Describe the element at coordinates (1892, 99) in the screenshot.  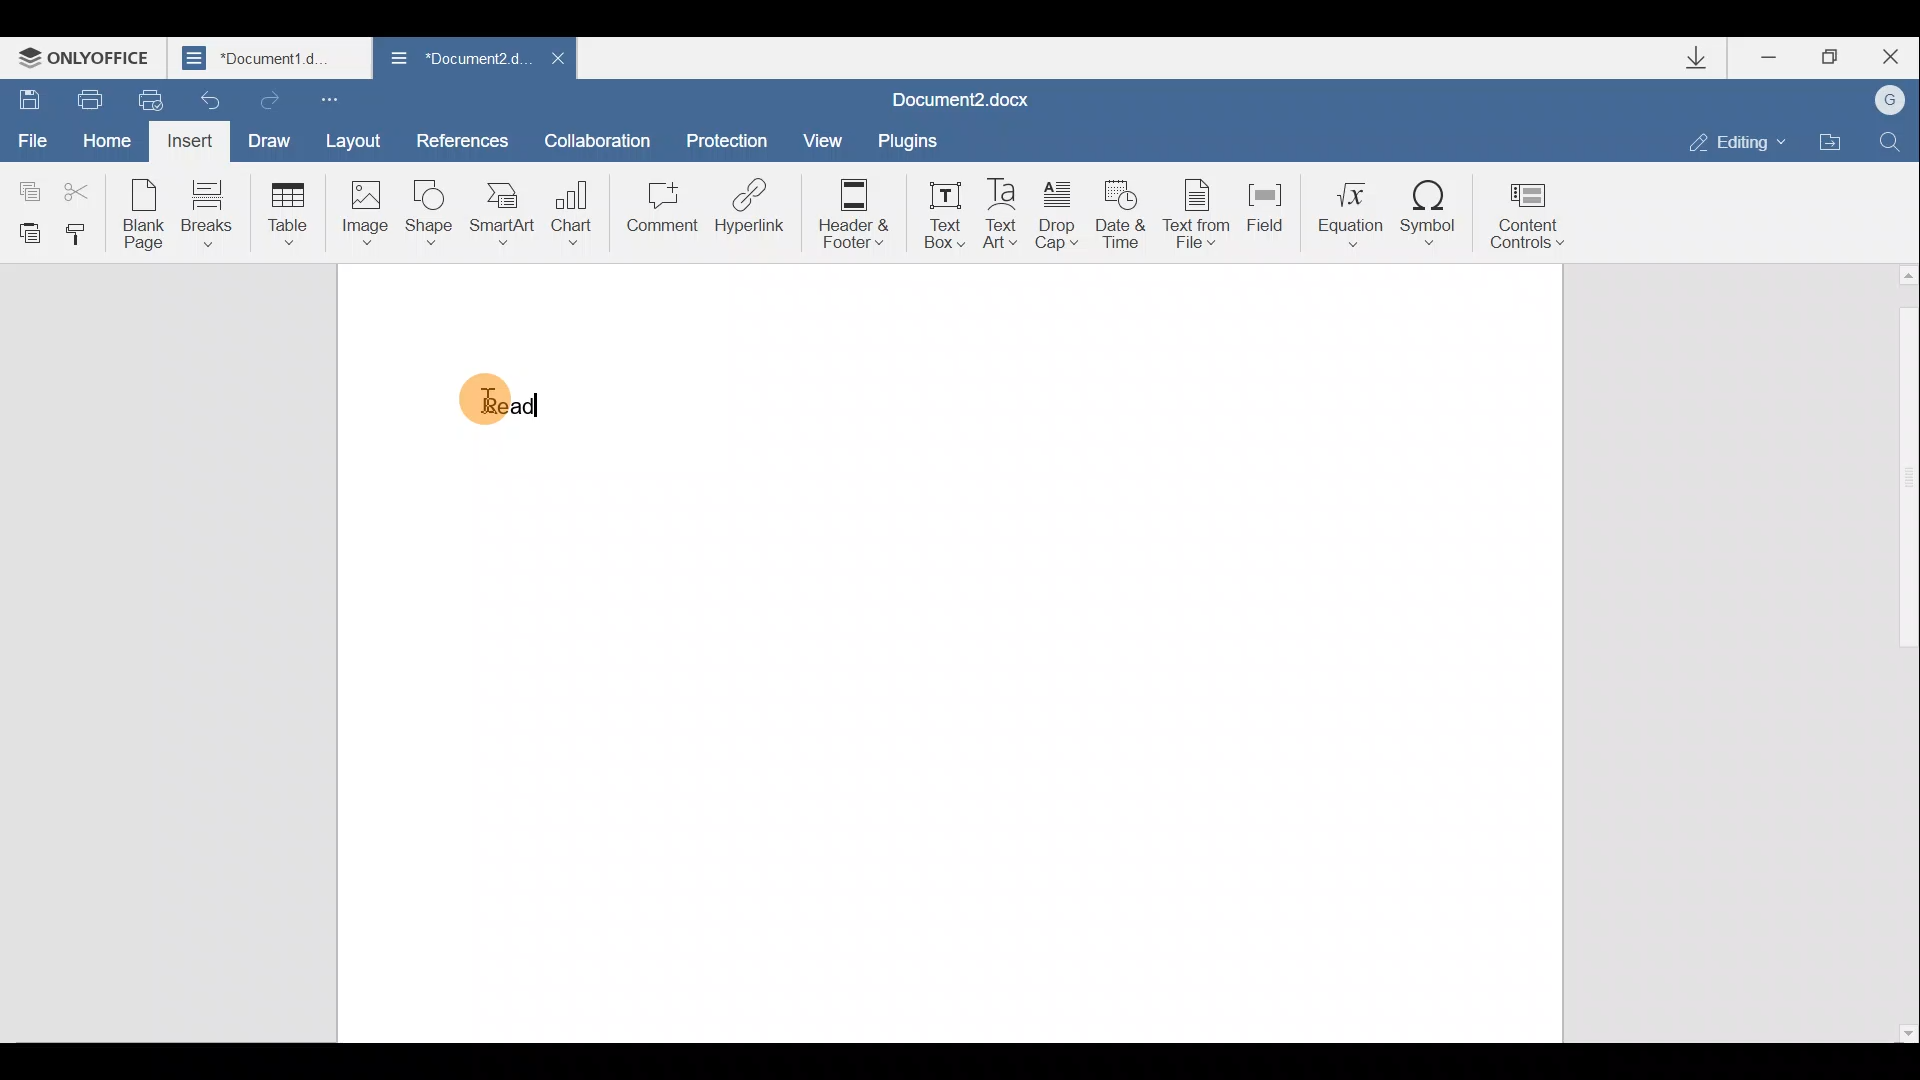
I see `G` at that location.